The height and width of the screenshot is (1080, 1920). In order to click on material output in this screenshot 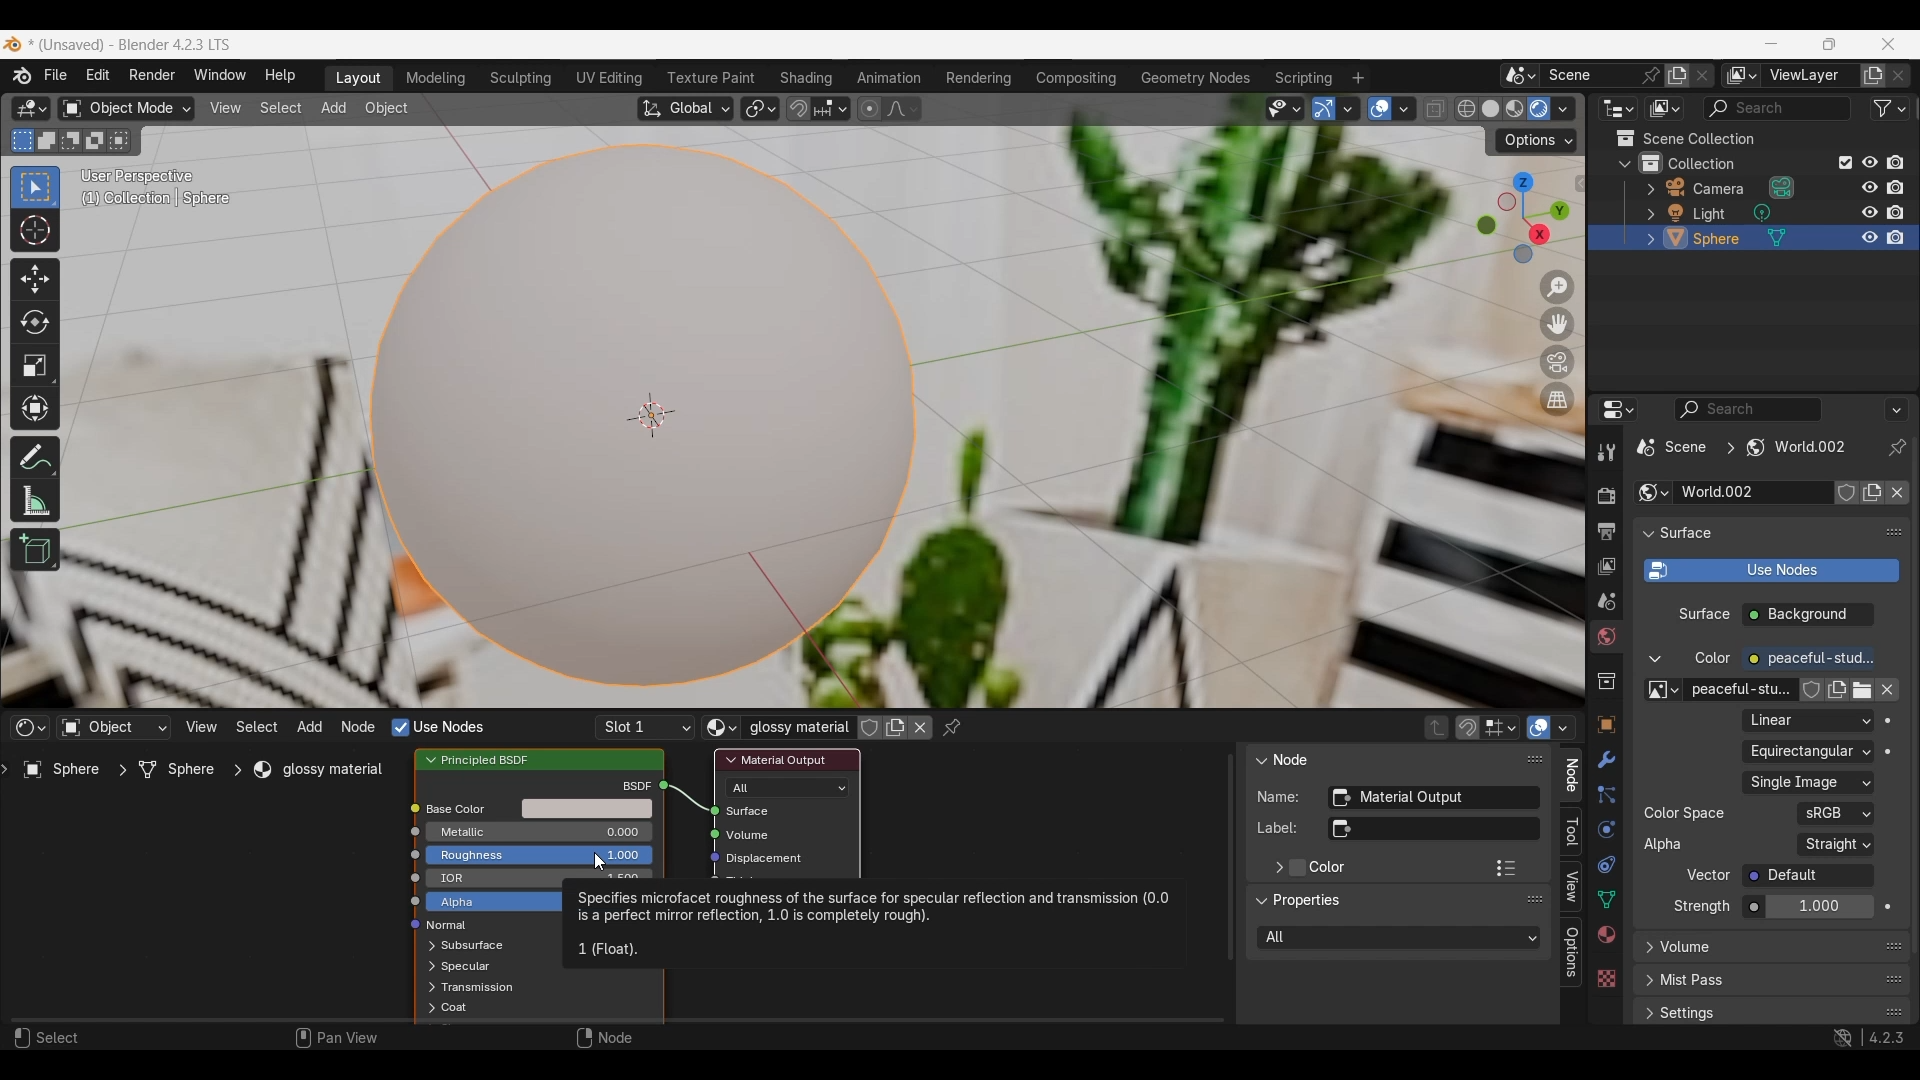, I will do `click(784, 759)`.